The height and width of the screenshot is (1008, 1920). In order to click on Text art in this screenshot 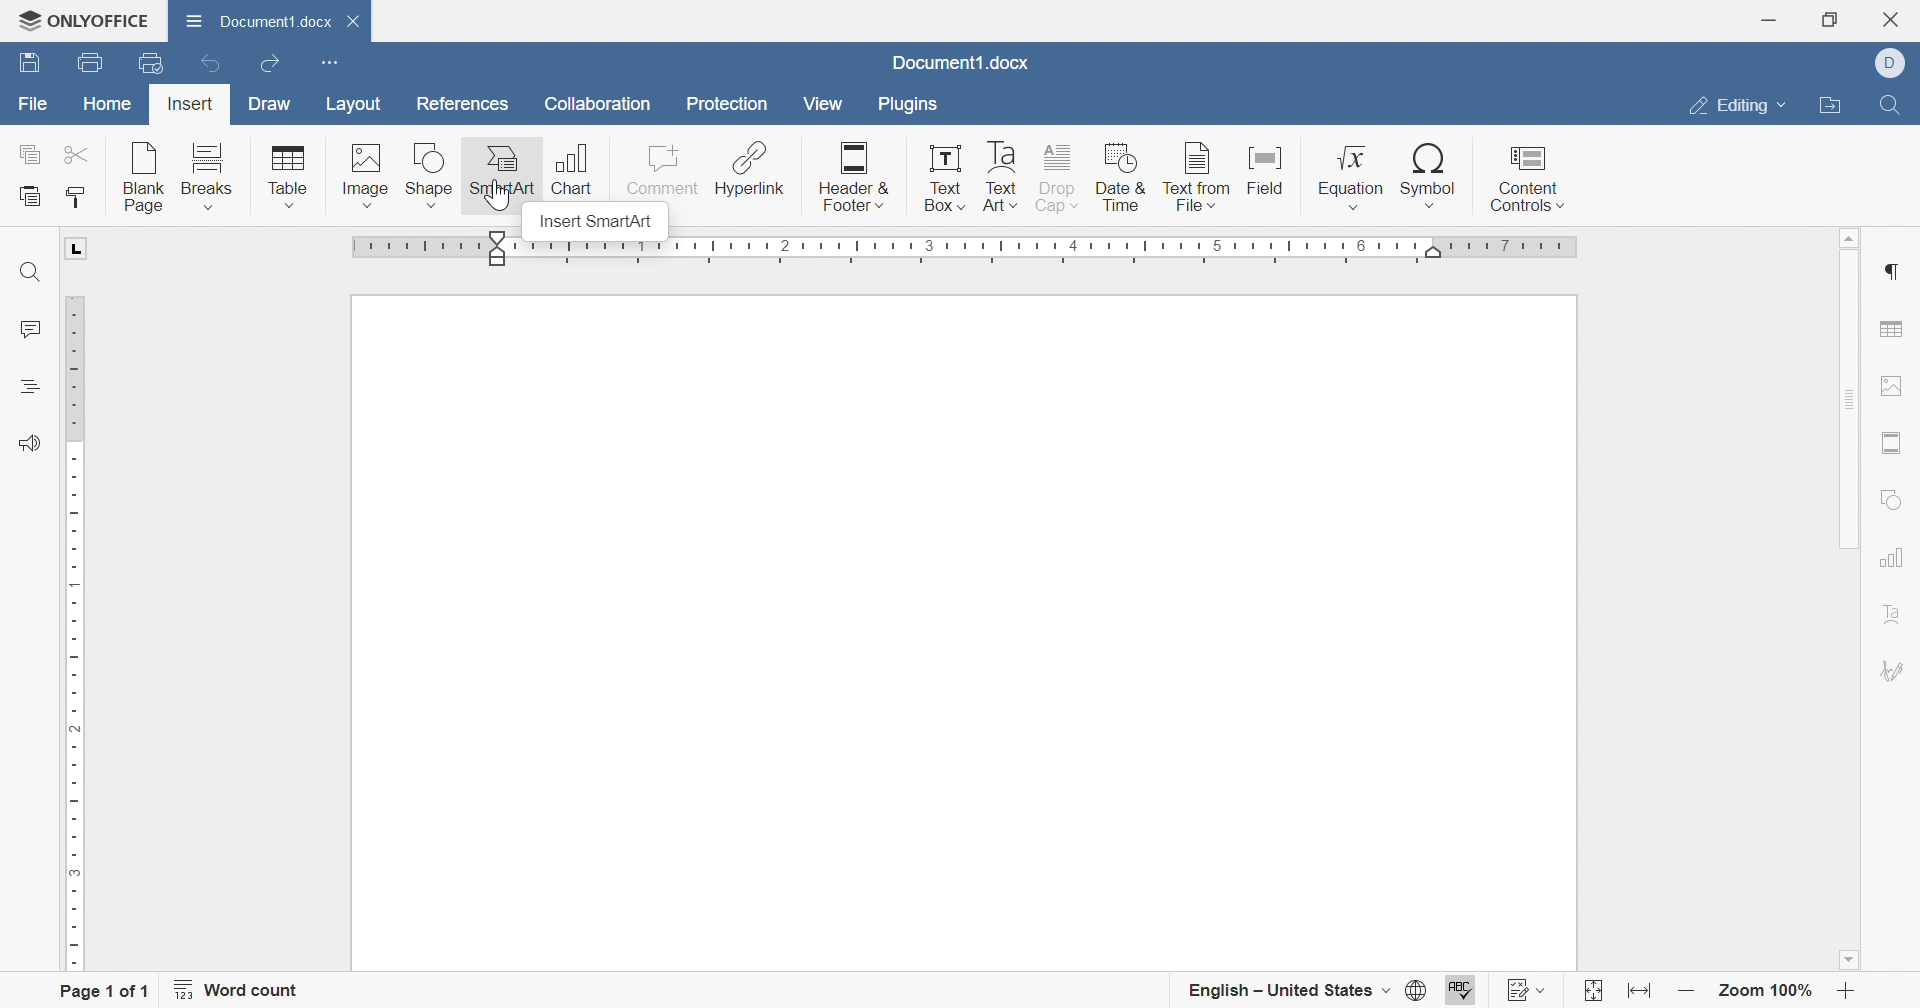, I will do `click(1001, 179)`.